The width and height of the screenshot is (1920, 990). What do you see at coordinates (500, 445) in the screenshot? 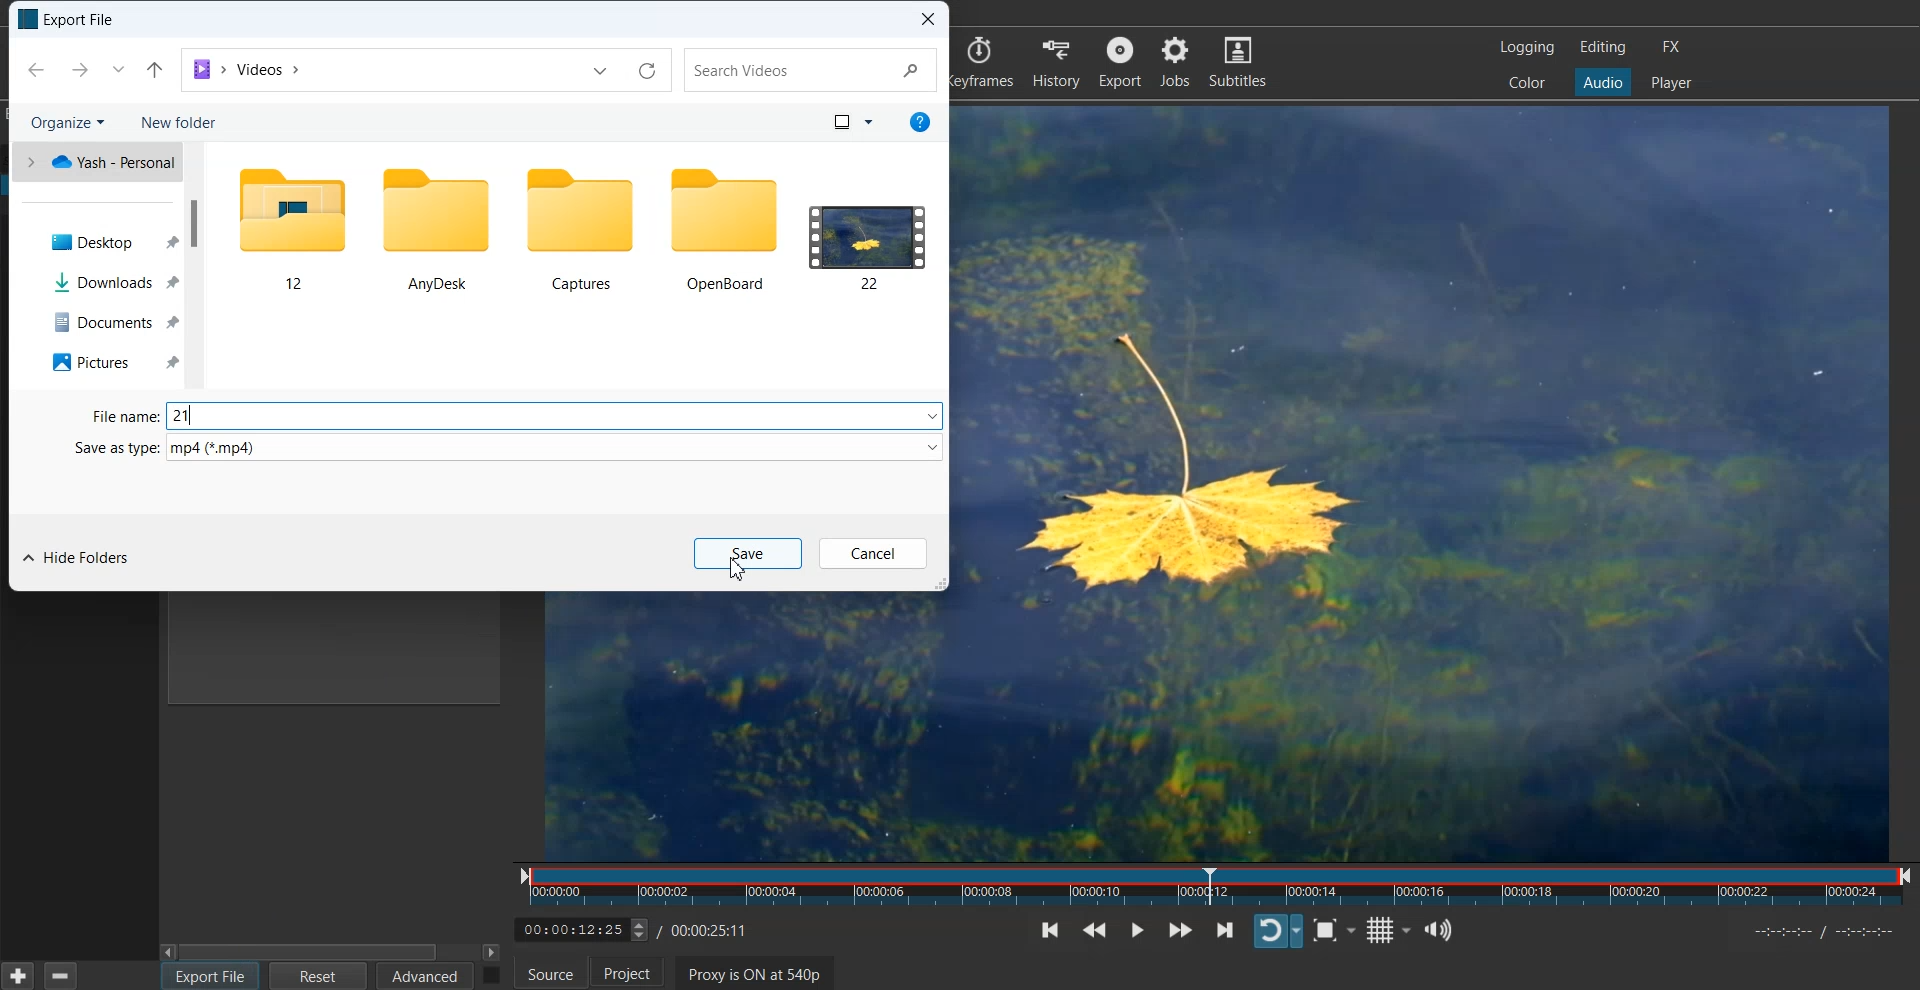
I see `Save type` at bounding box center [500, 445].